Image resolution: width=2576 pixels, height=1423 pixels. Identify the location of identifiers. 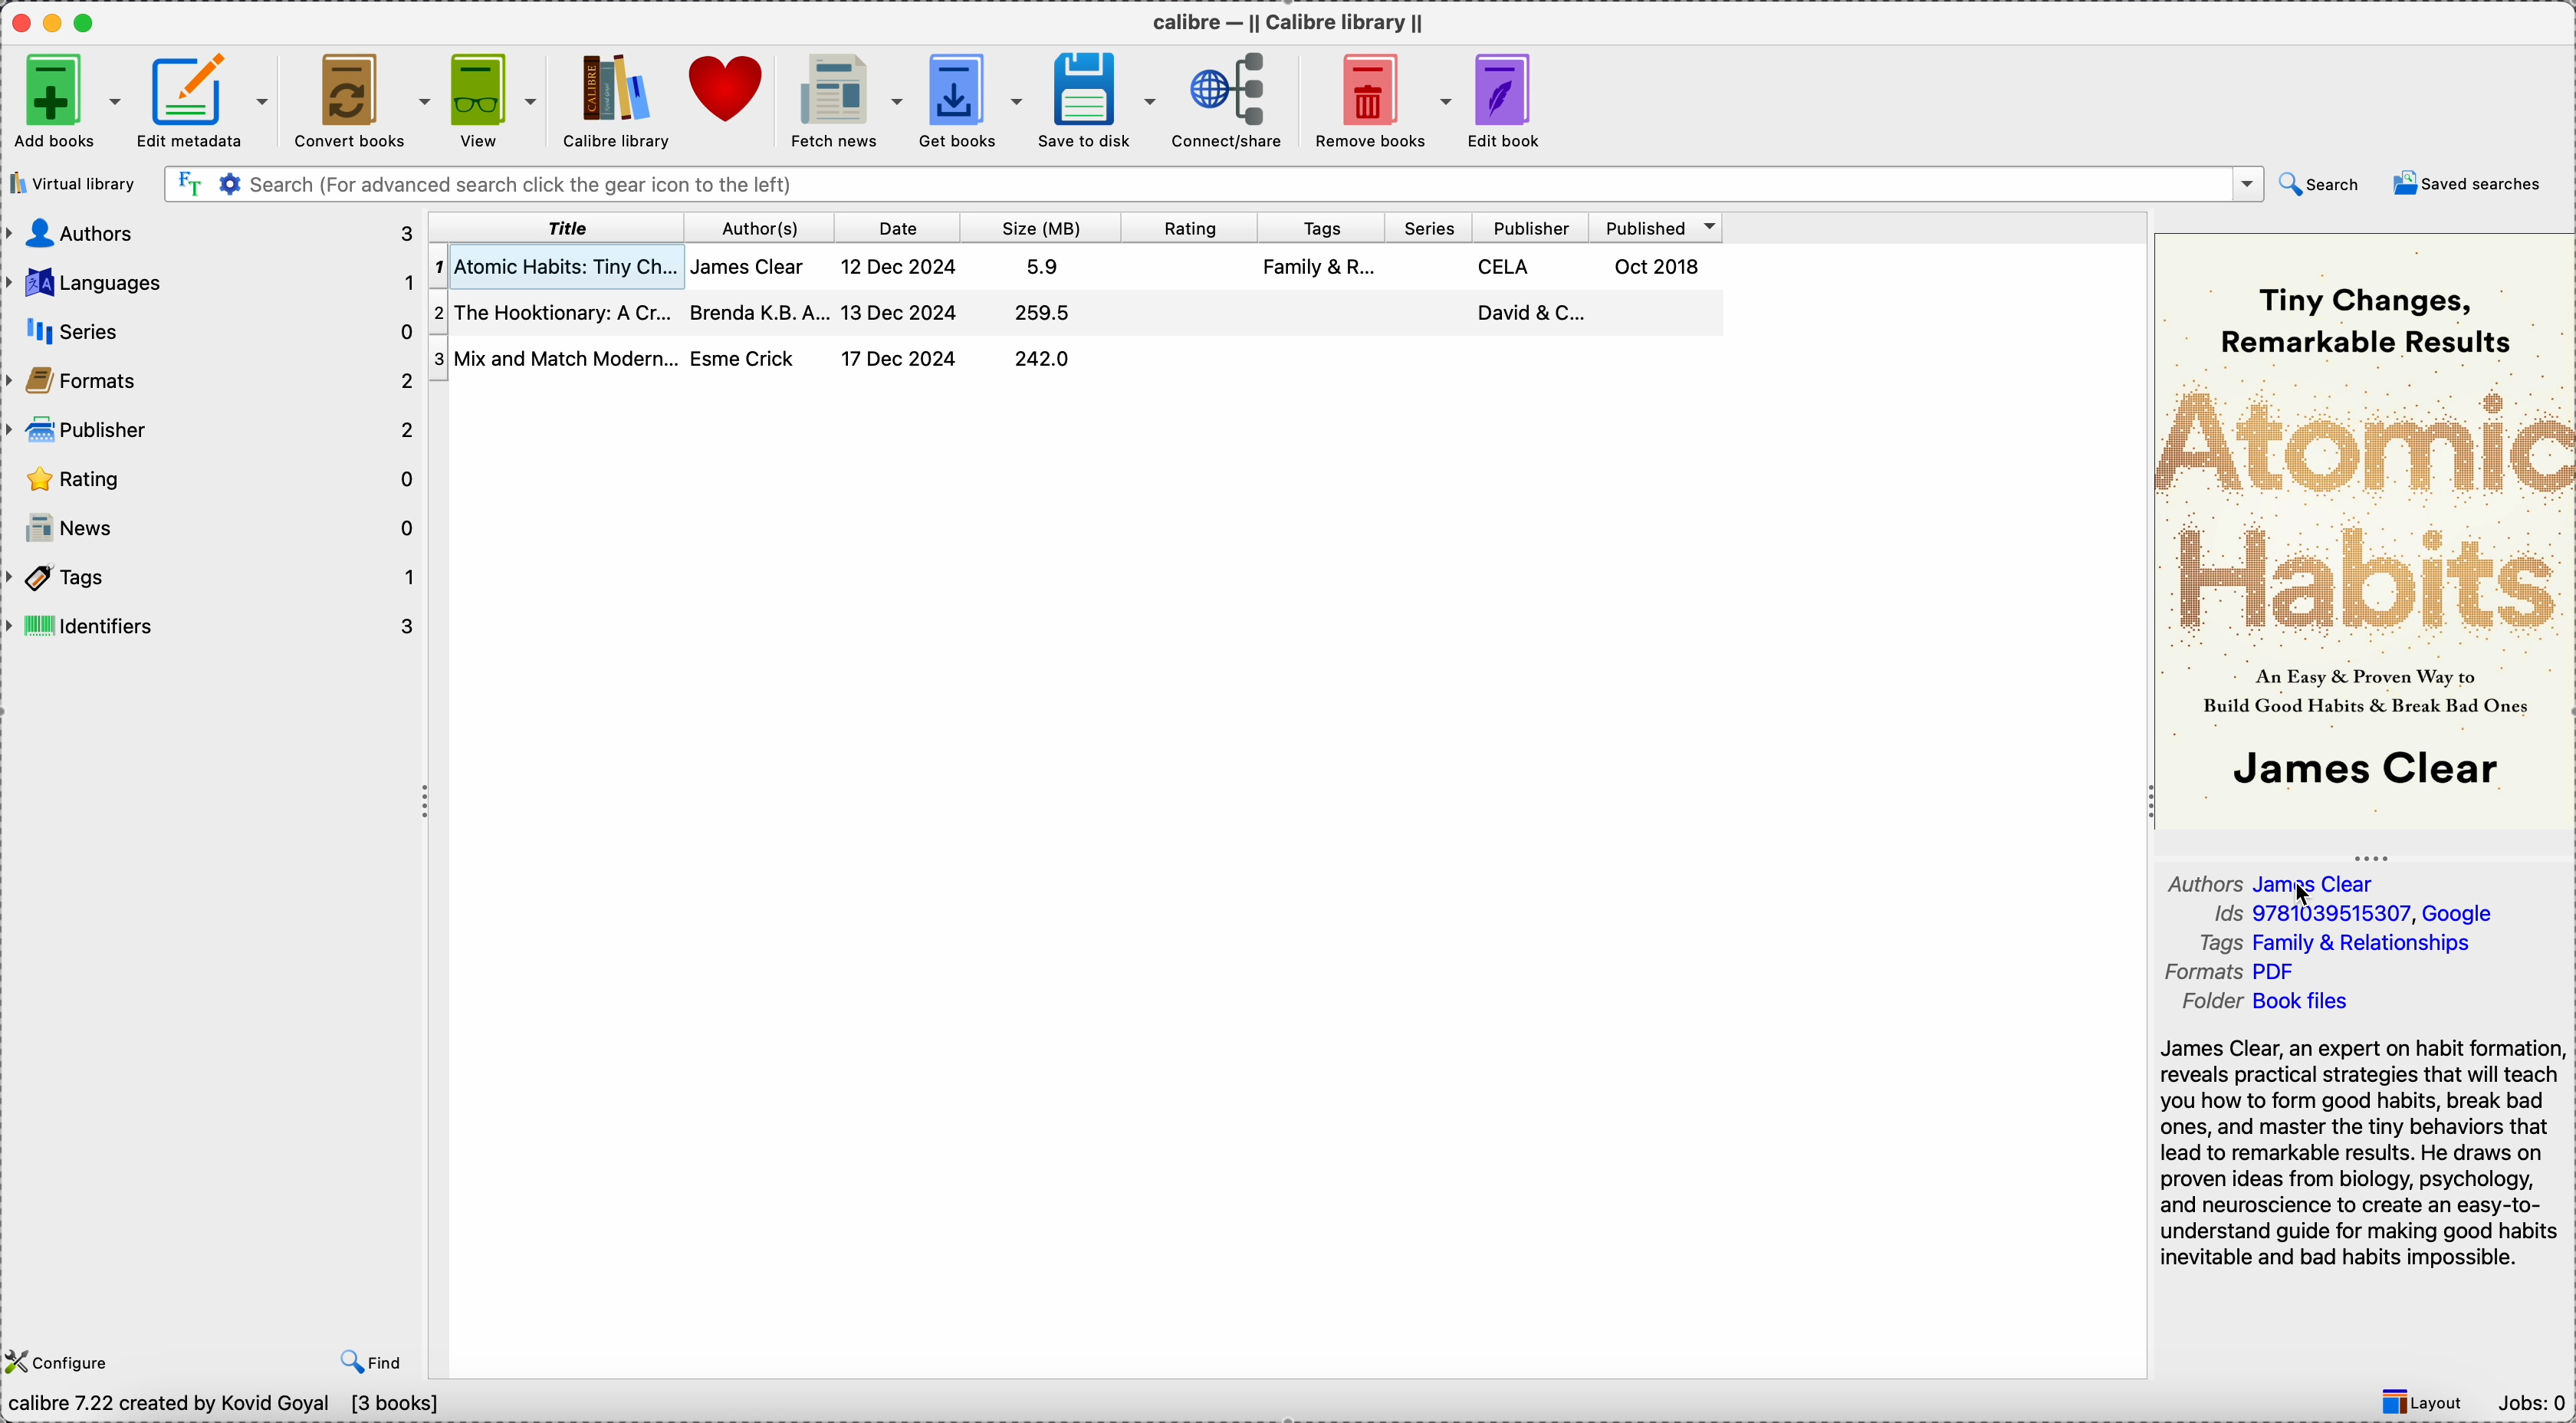
(213, 622).